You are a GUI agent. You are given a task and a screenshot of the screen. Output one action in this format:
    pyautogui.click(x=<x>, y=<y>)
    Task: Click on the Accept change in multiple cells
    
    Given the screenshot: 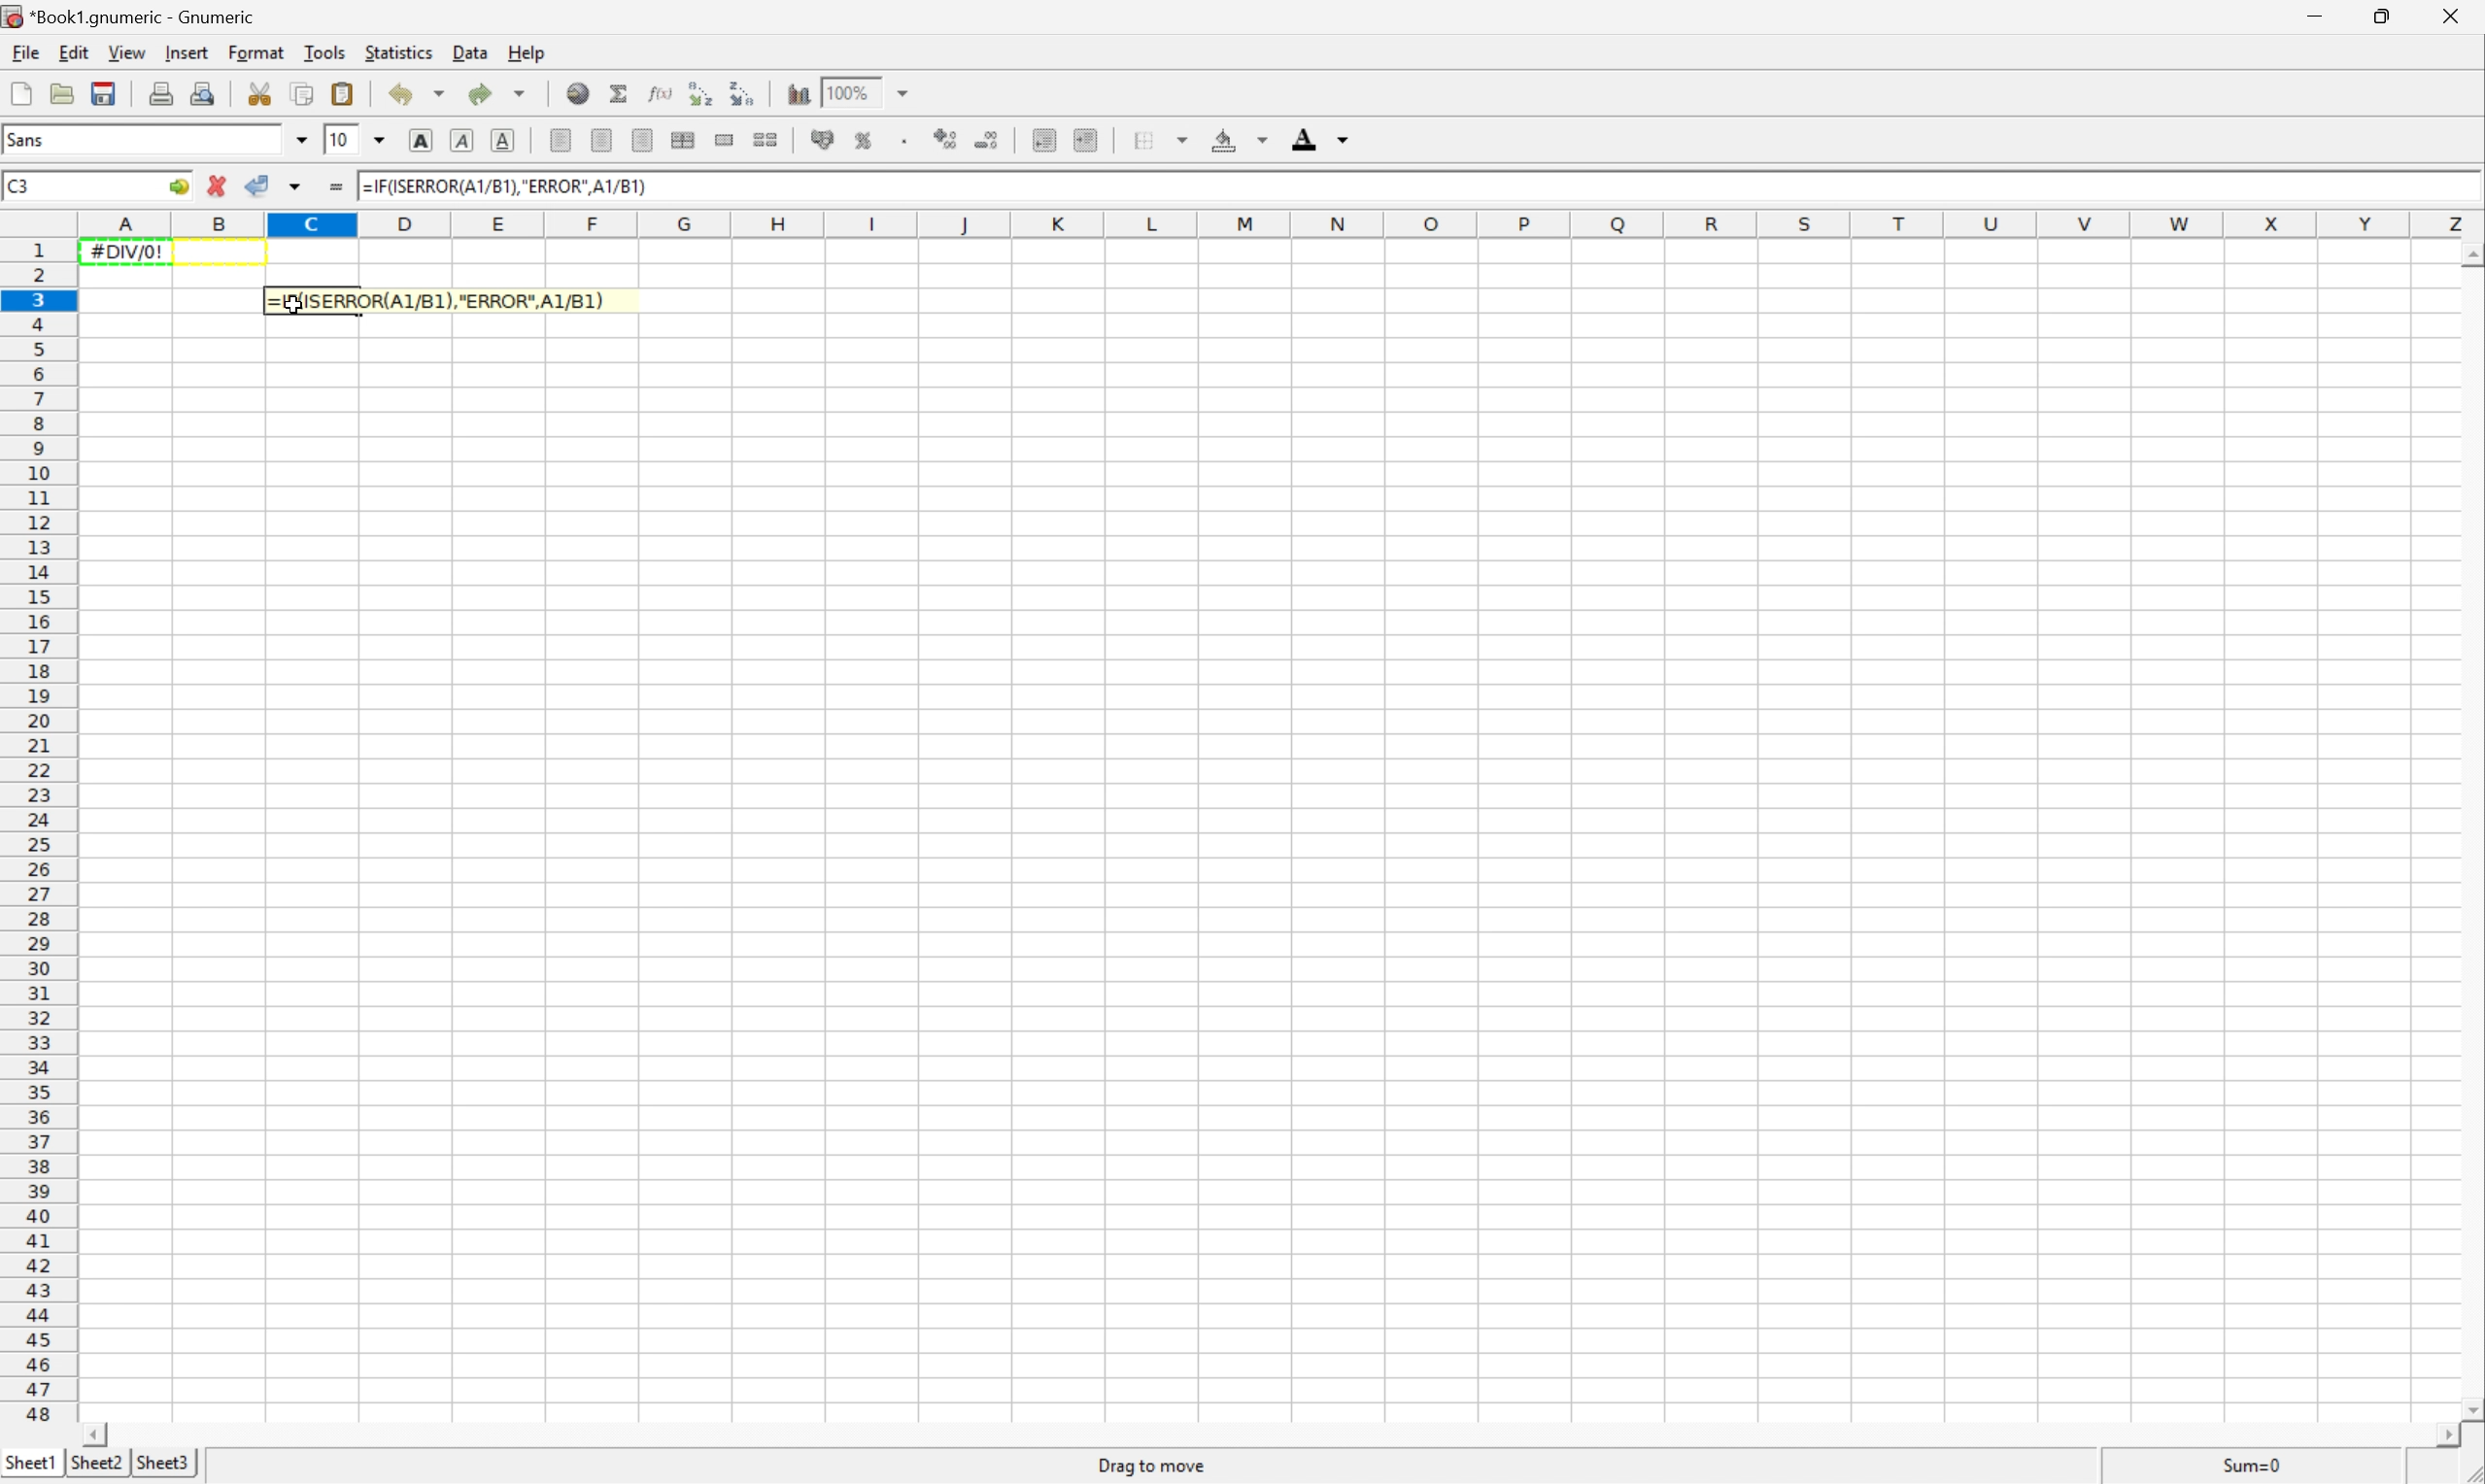 What is the action you would take?
    pyautogui.click(x=298, y=187)
    